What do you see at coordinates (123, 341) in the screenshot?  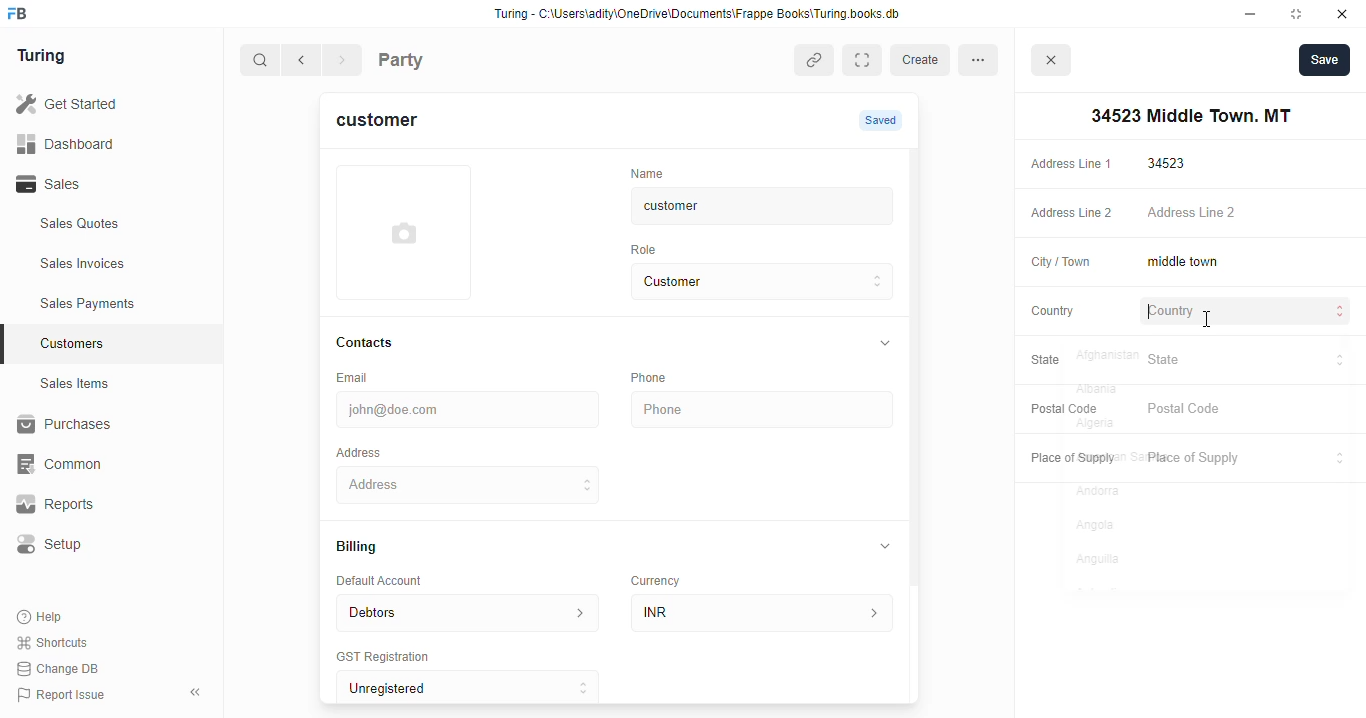 I see `Customers` at bounding box center [123, 341].